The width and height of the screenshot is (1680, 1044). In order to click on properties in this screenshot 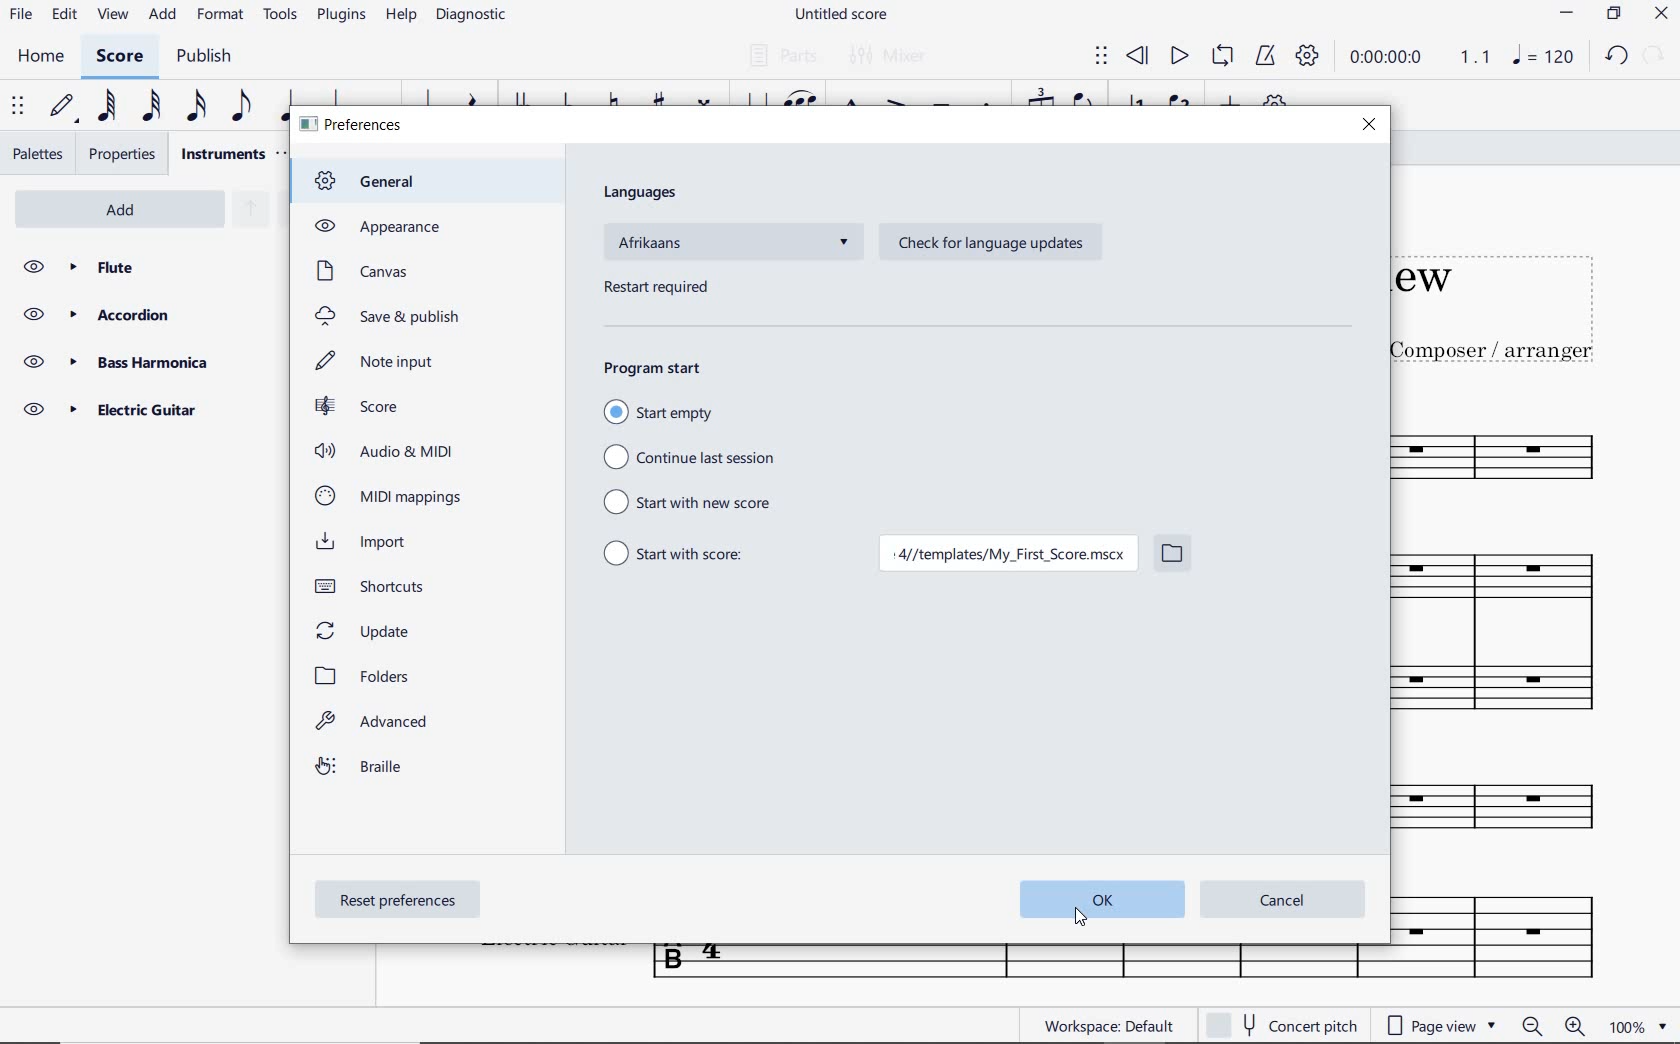, I will do `click(122, 154)`.